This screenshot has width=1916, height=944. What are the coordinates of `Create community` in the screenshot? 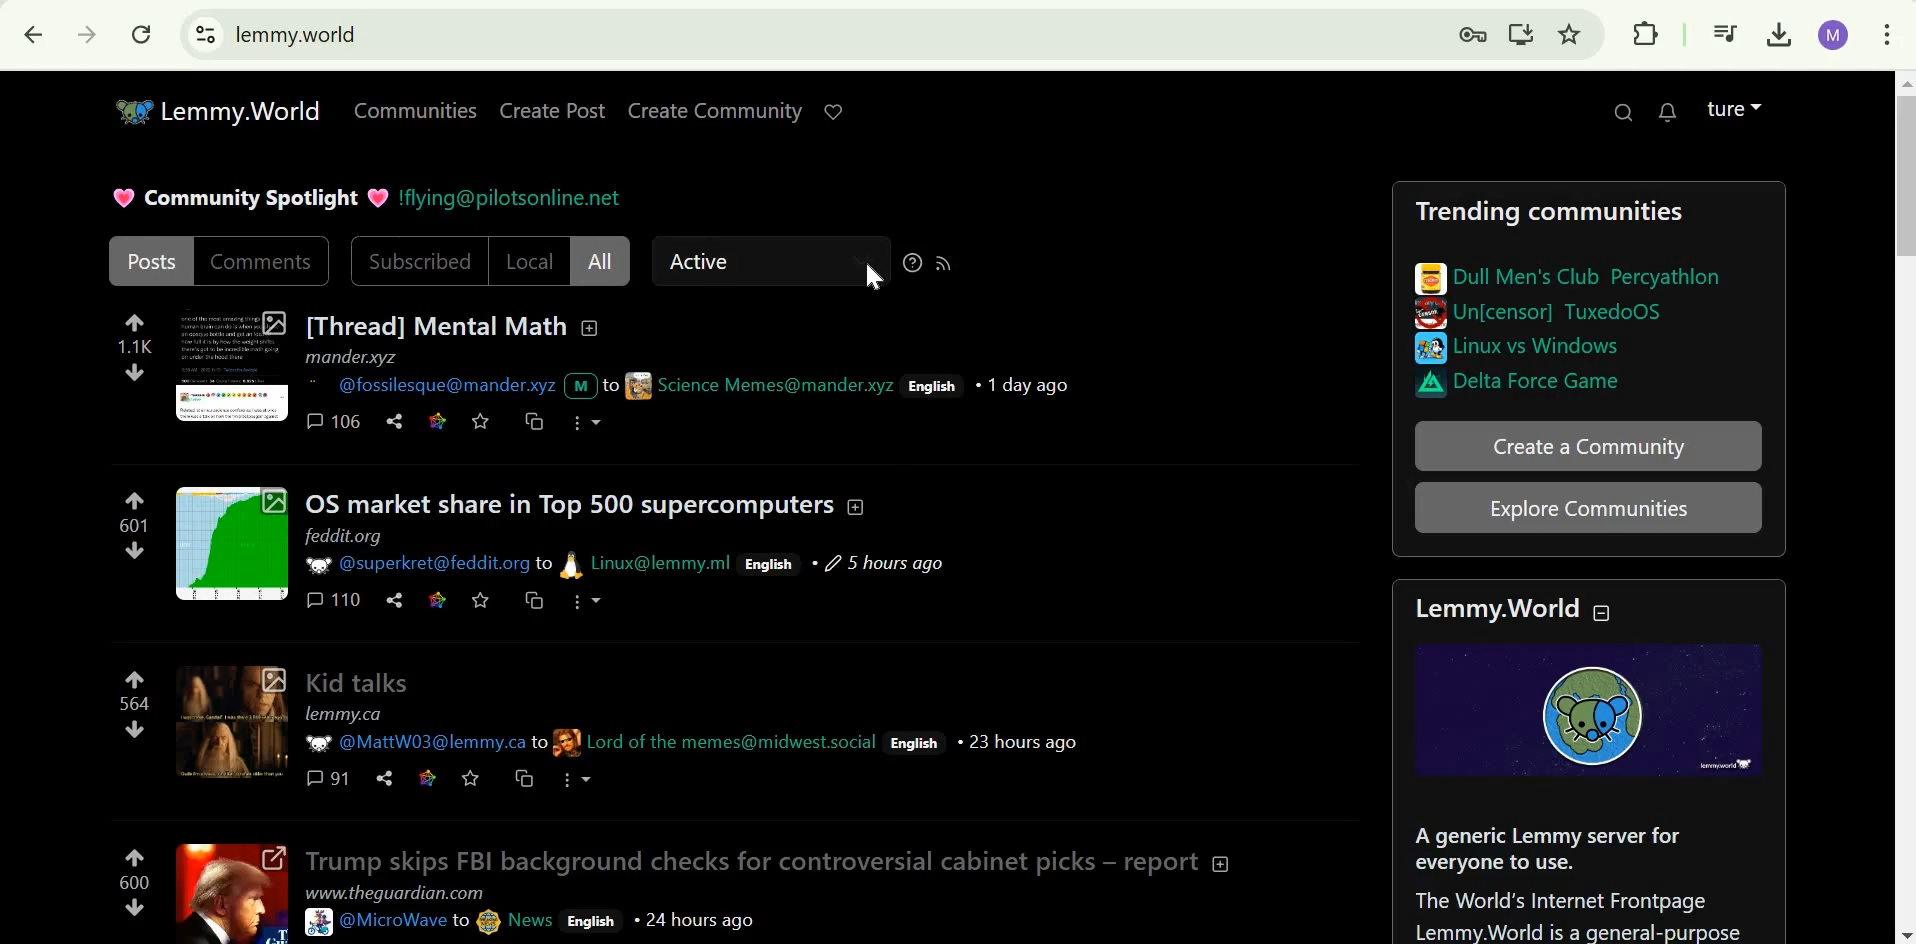 It's located at (1588, 447).